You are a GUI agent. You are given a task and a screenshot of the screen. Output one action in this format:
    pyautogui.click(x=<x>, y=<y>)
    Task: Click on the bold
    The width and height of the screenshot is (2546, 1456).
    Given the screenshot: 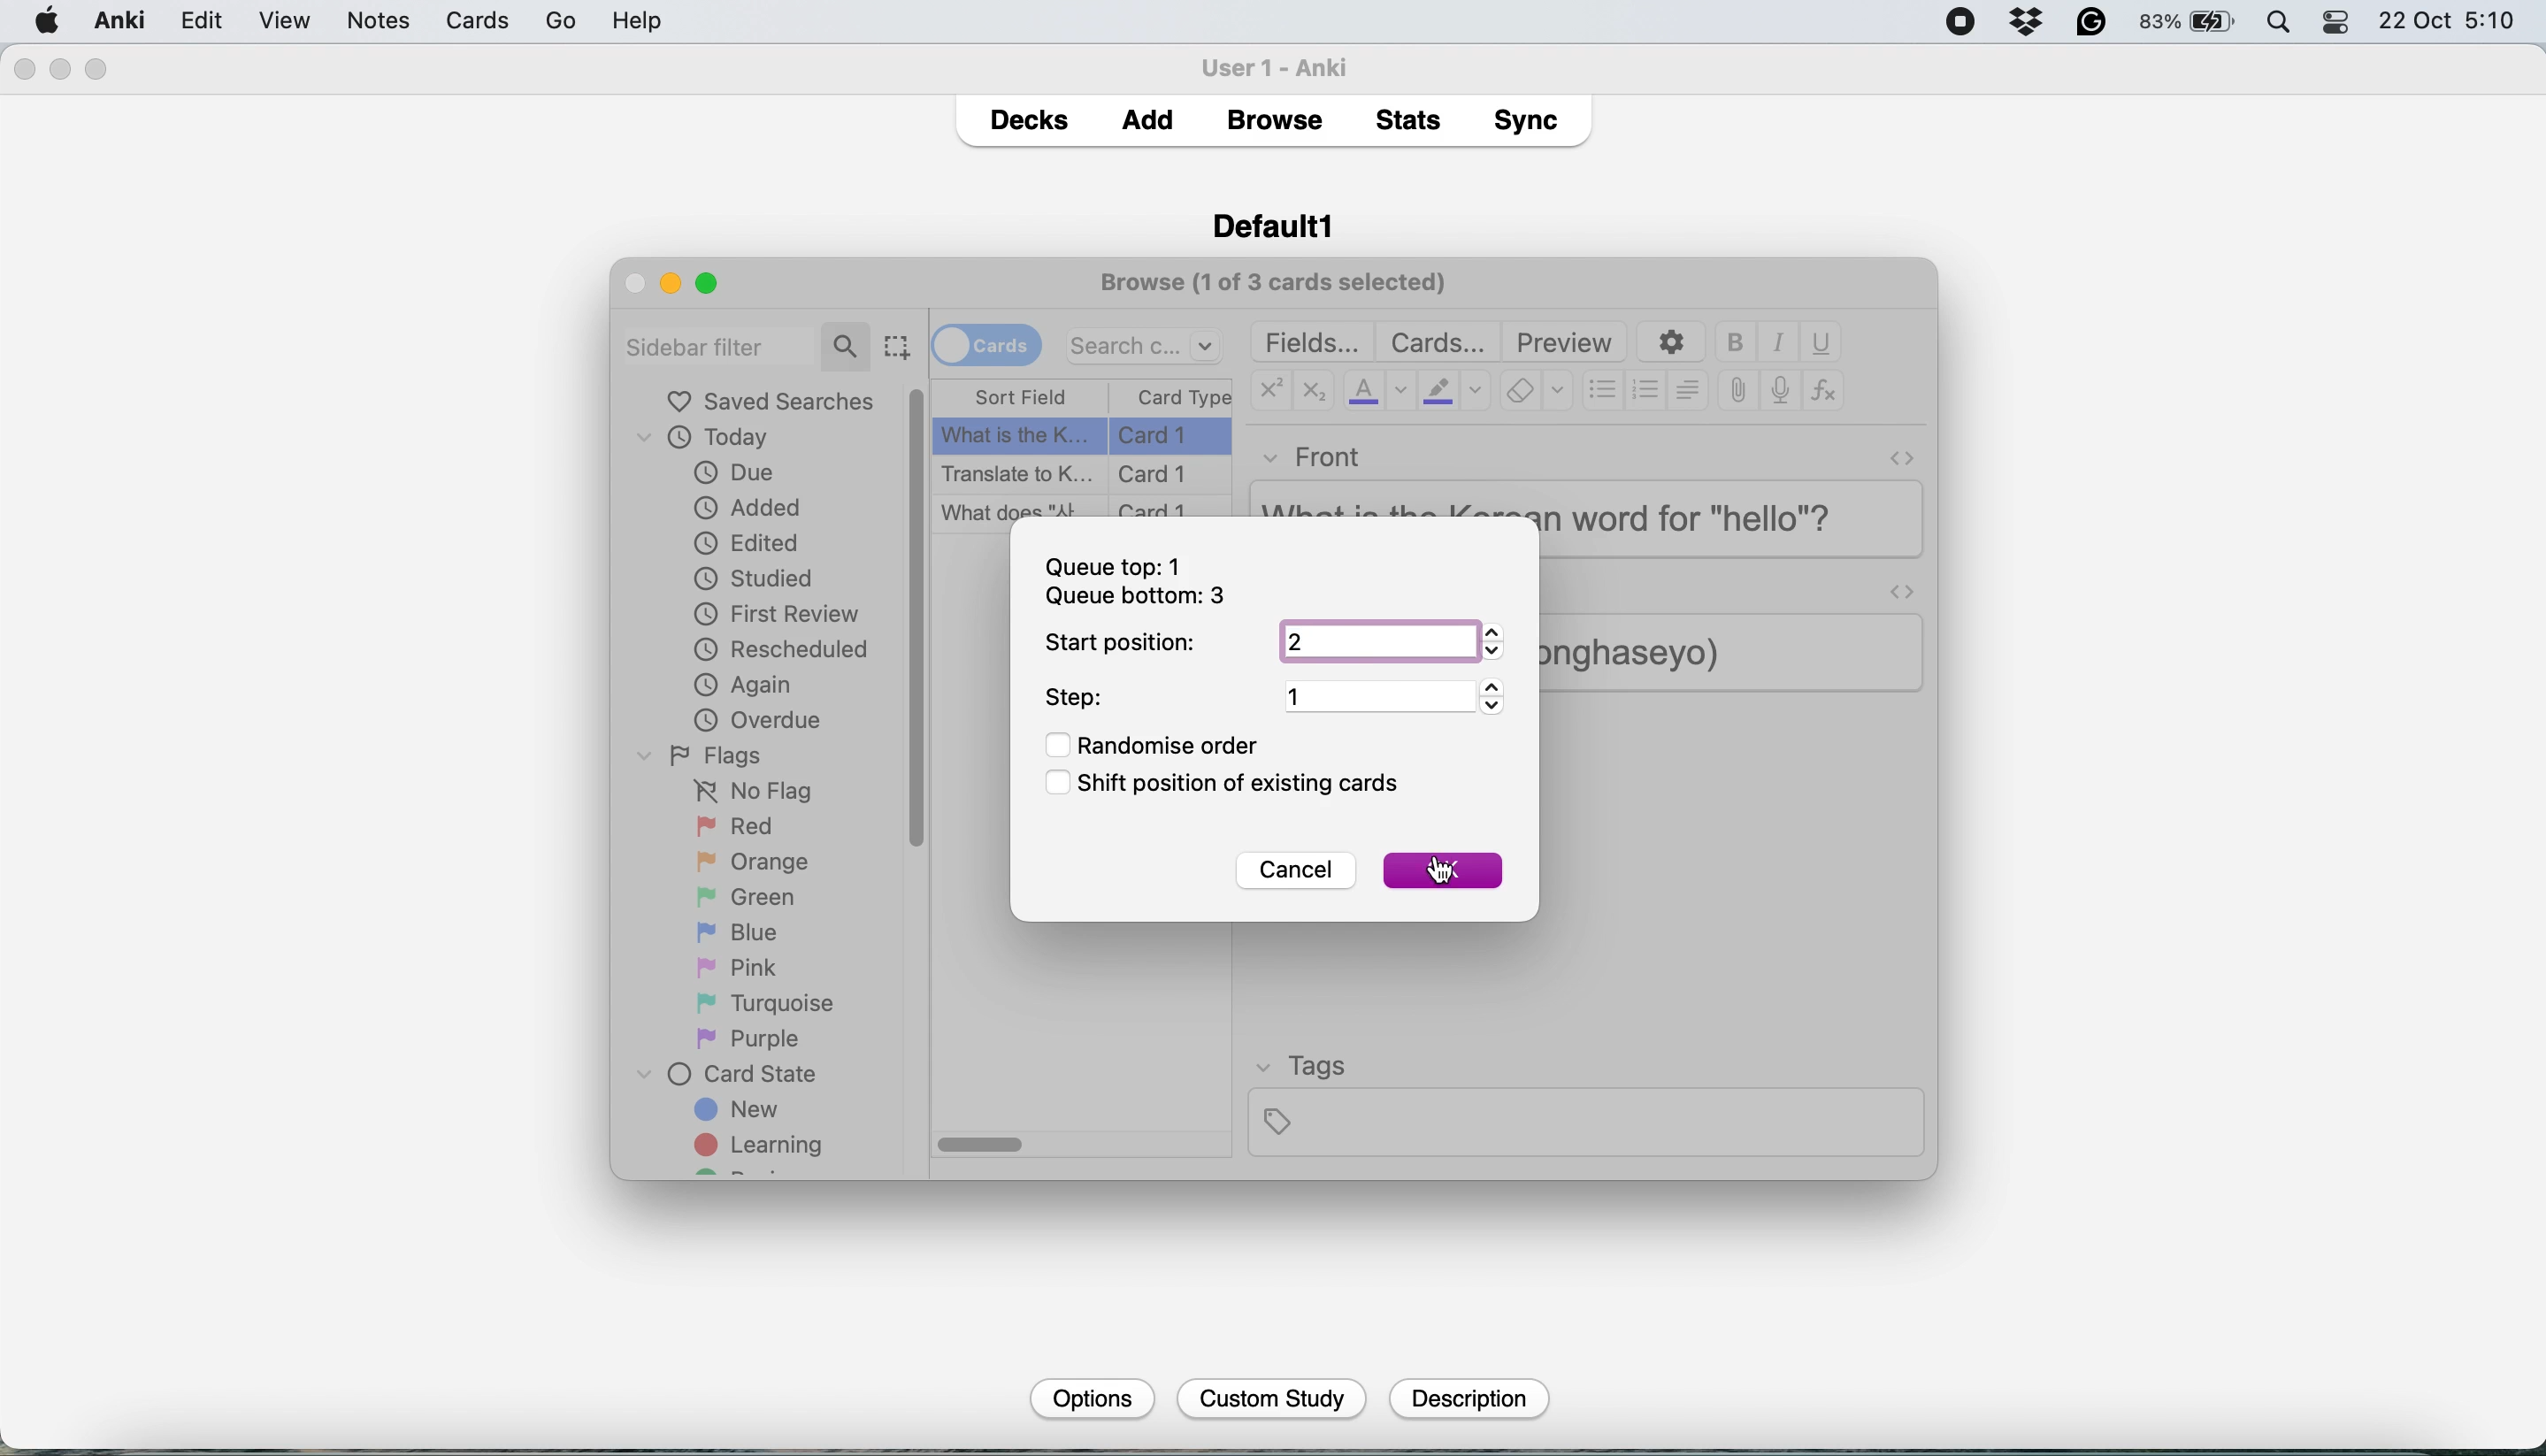 What is the action you would take?
    pyautogui.click(x=1740, y=343)
    